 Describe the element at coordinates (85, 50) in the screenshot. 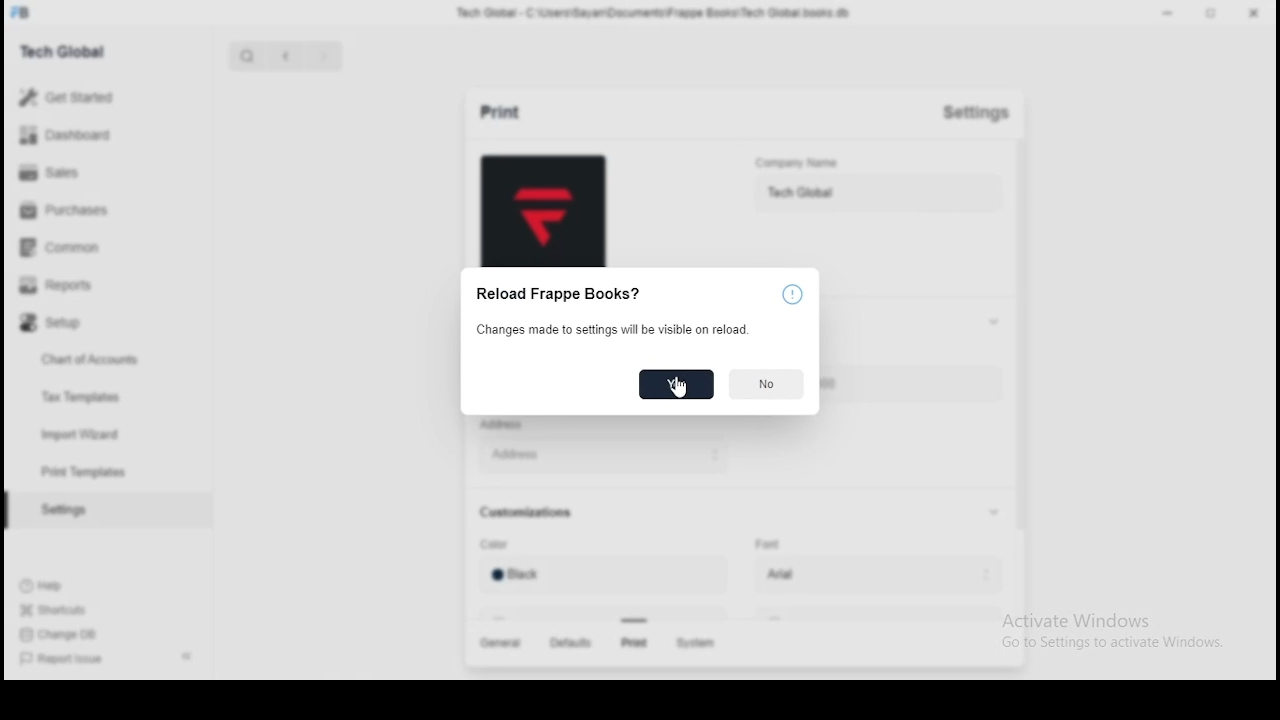

I see `Tech Global` at that location.